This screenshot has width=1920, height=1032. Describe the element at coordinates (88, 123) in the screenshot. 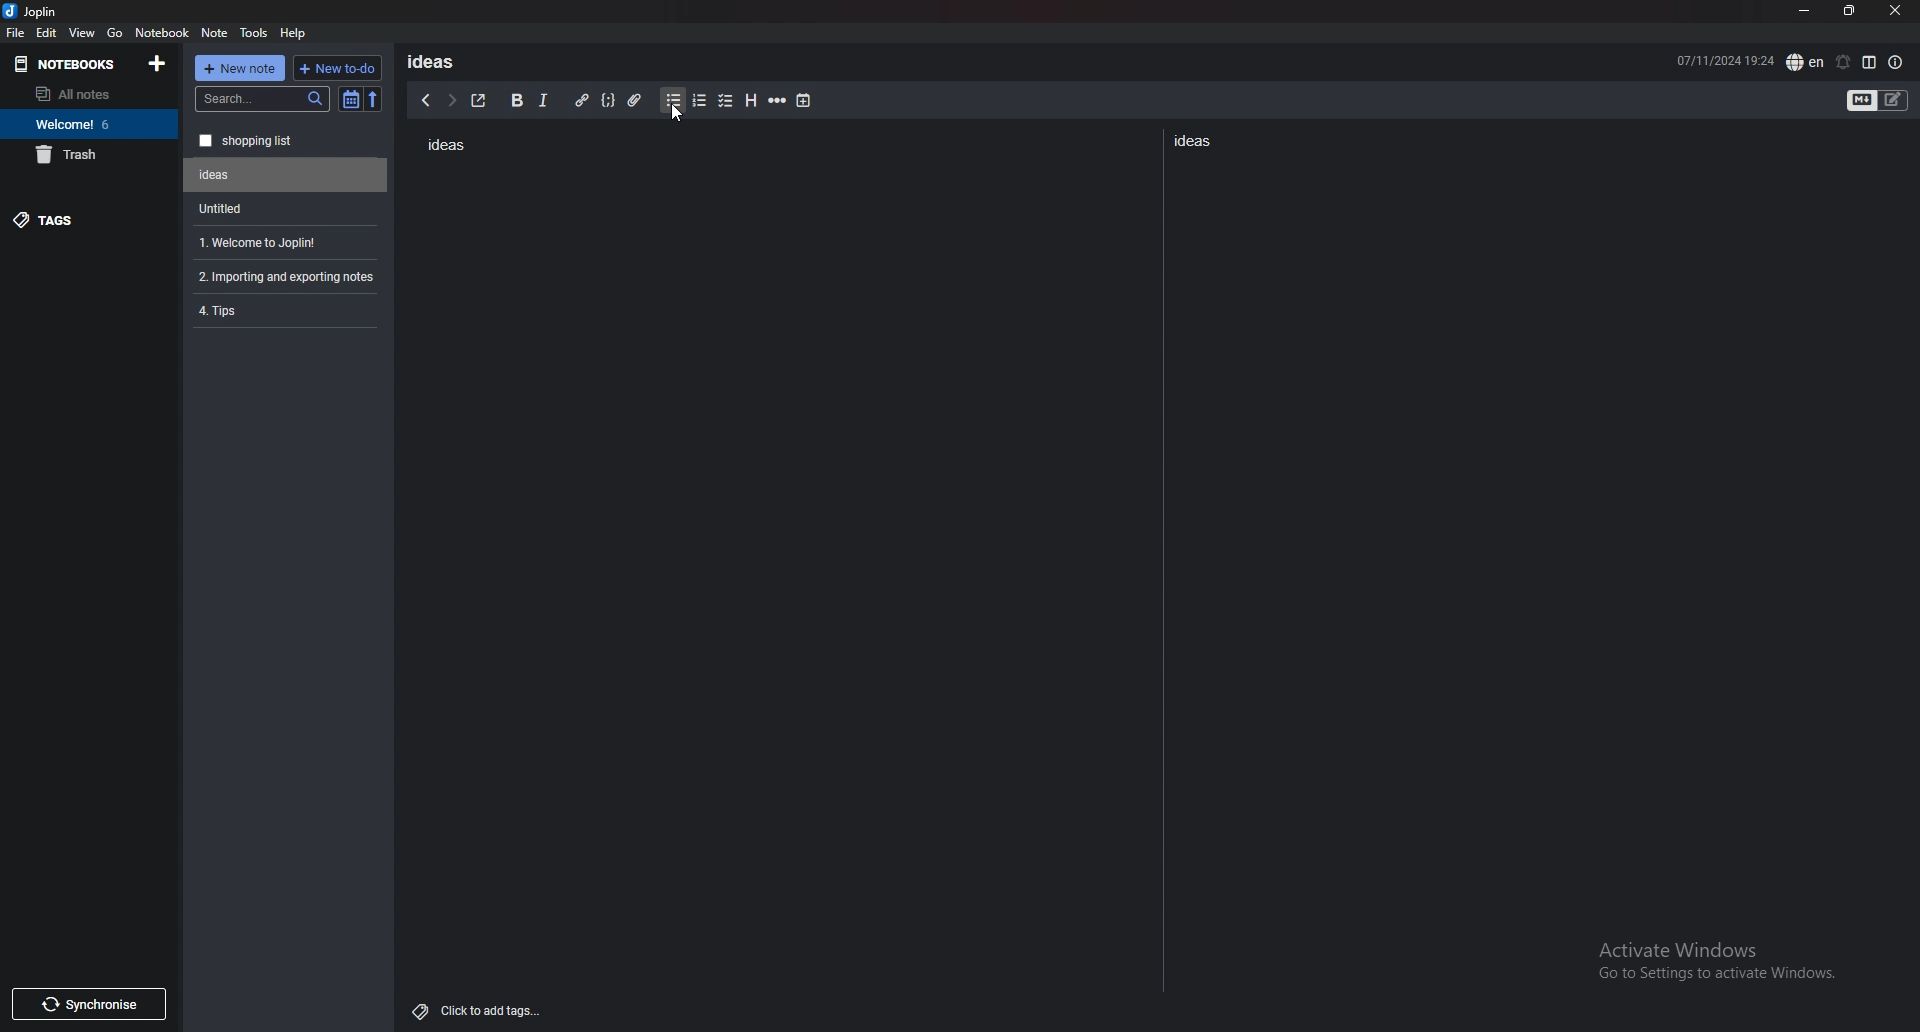

I see `Welcome` at that location.